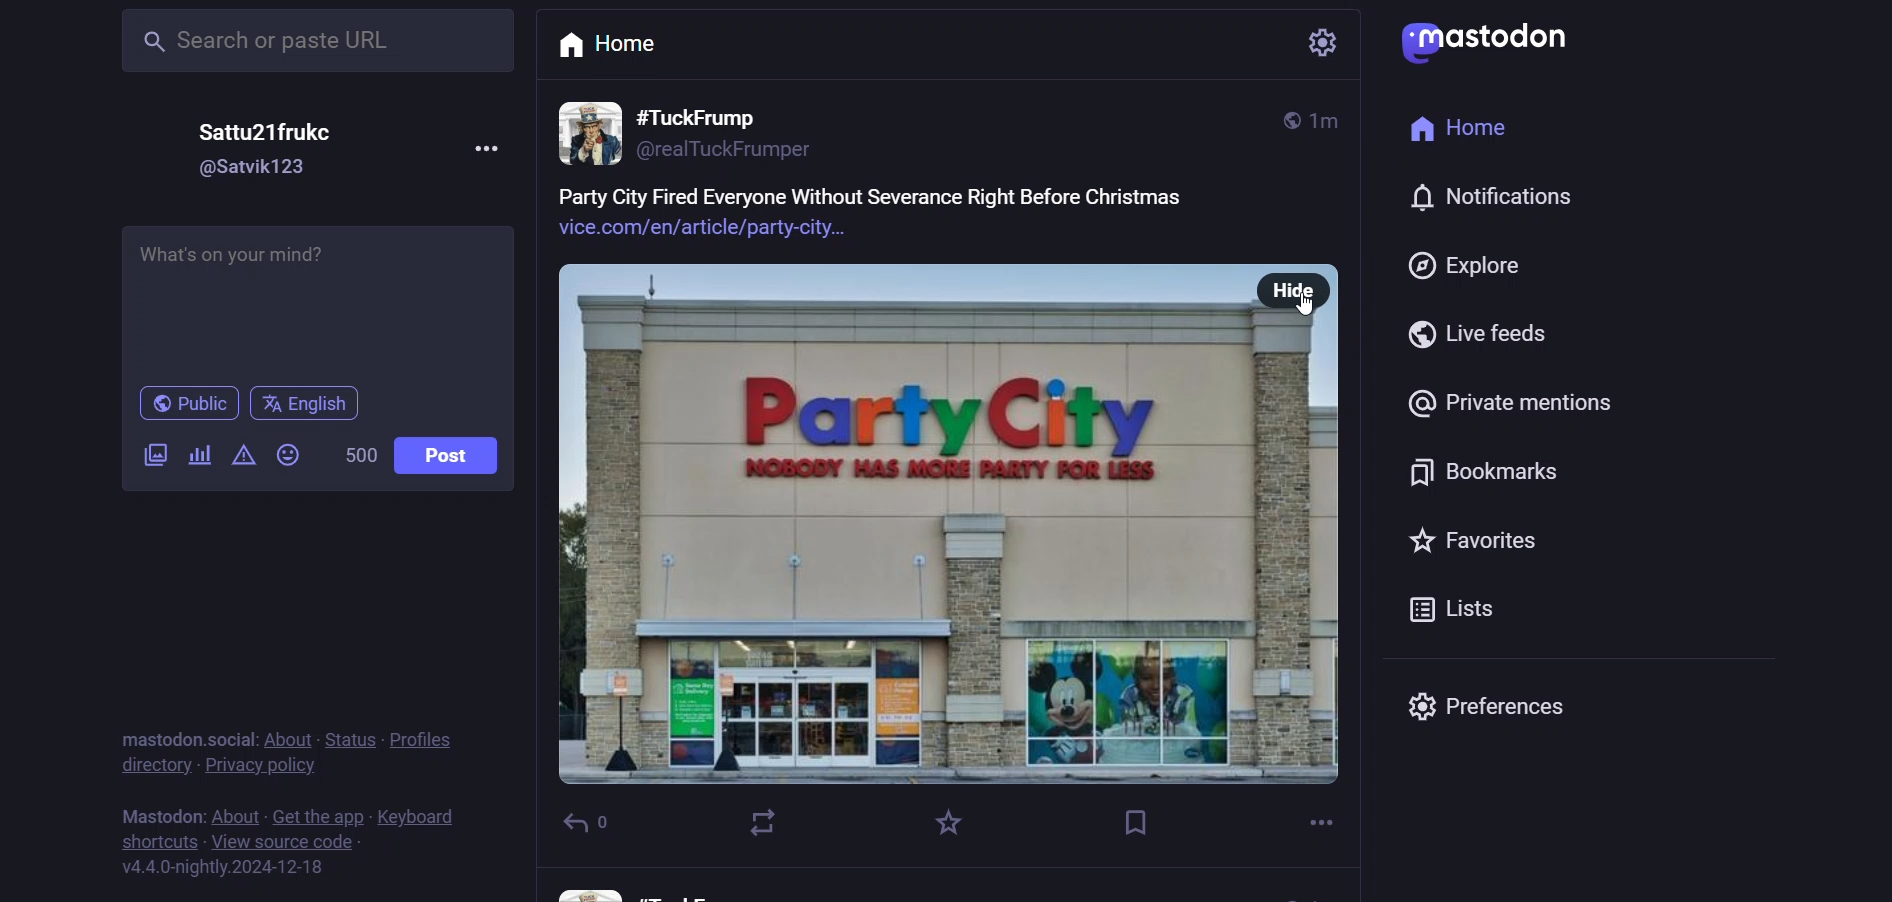  Describe the element at coordinates (191, 403) in the screenshot. I see `Public` at that location.